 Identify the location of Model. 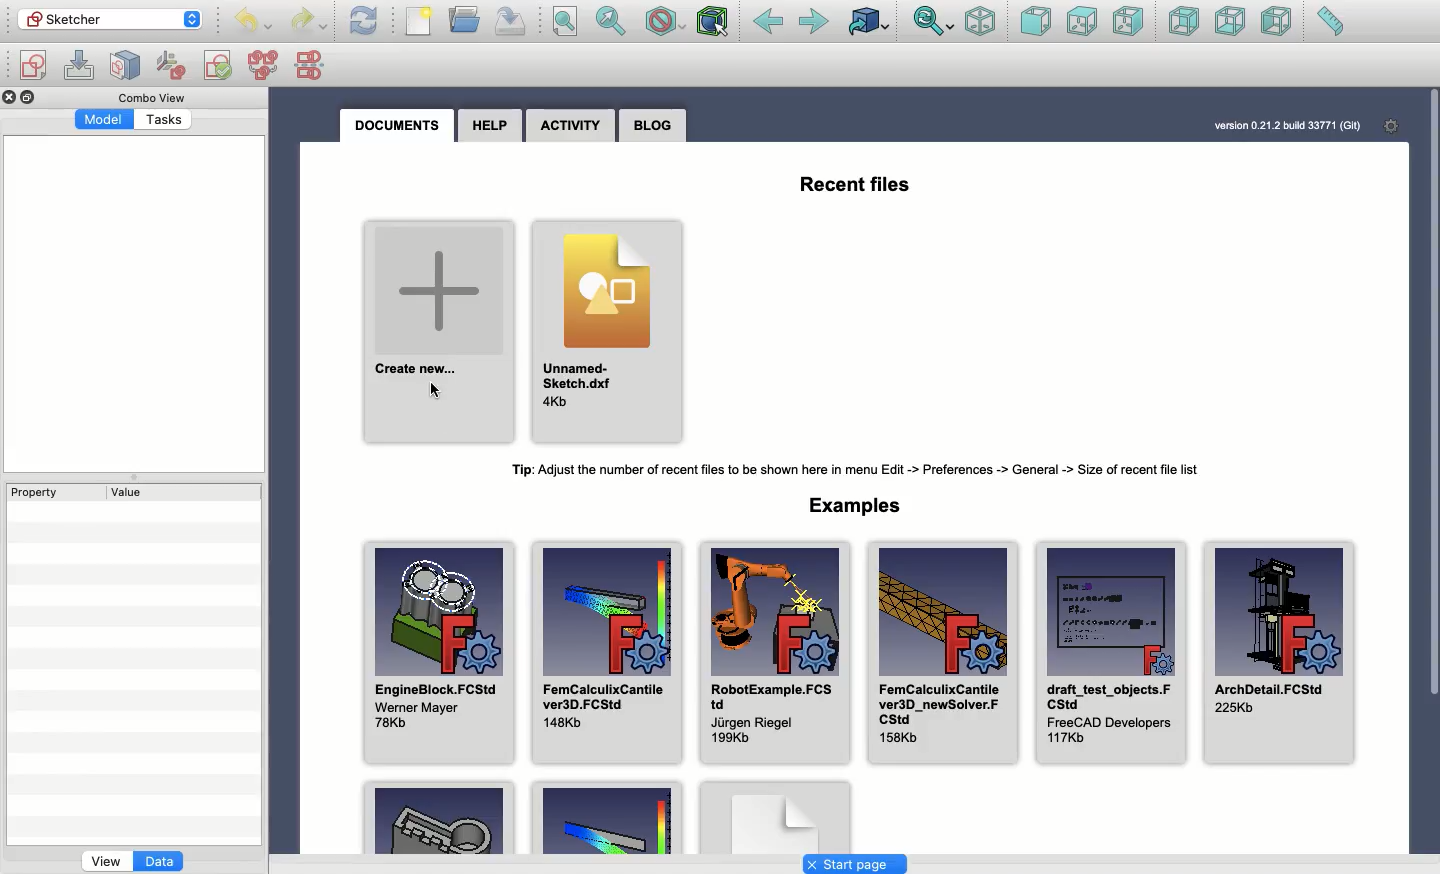
(104, 121).